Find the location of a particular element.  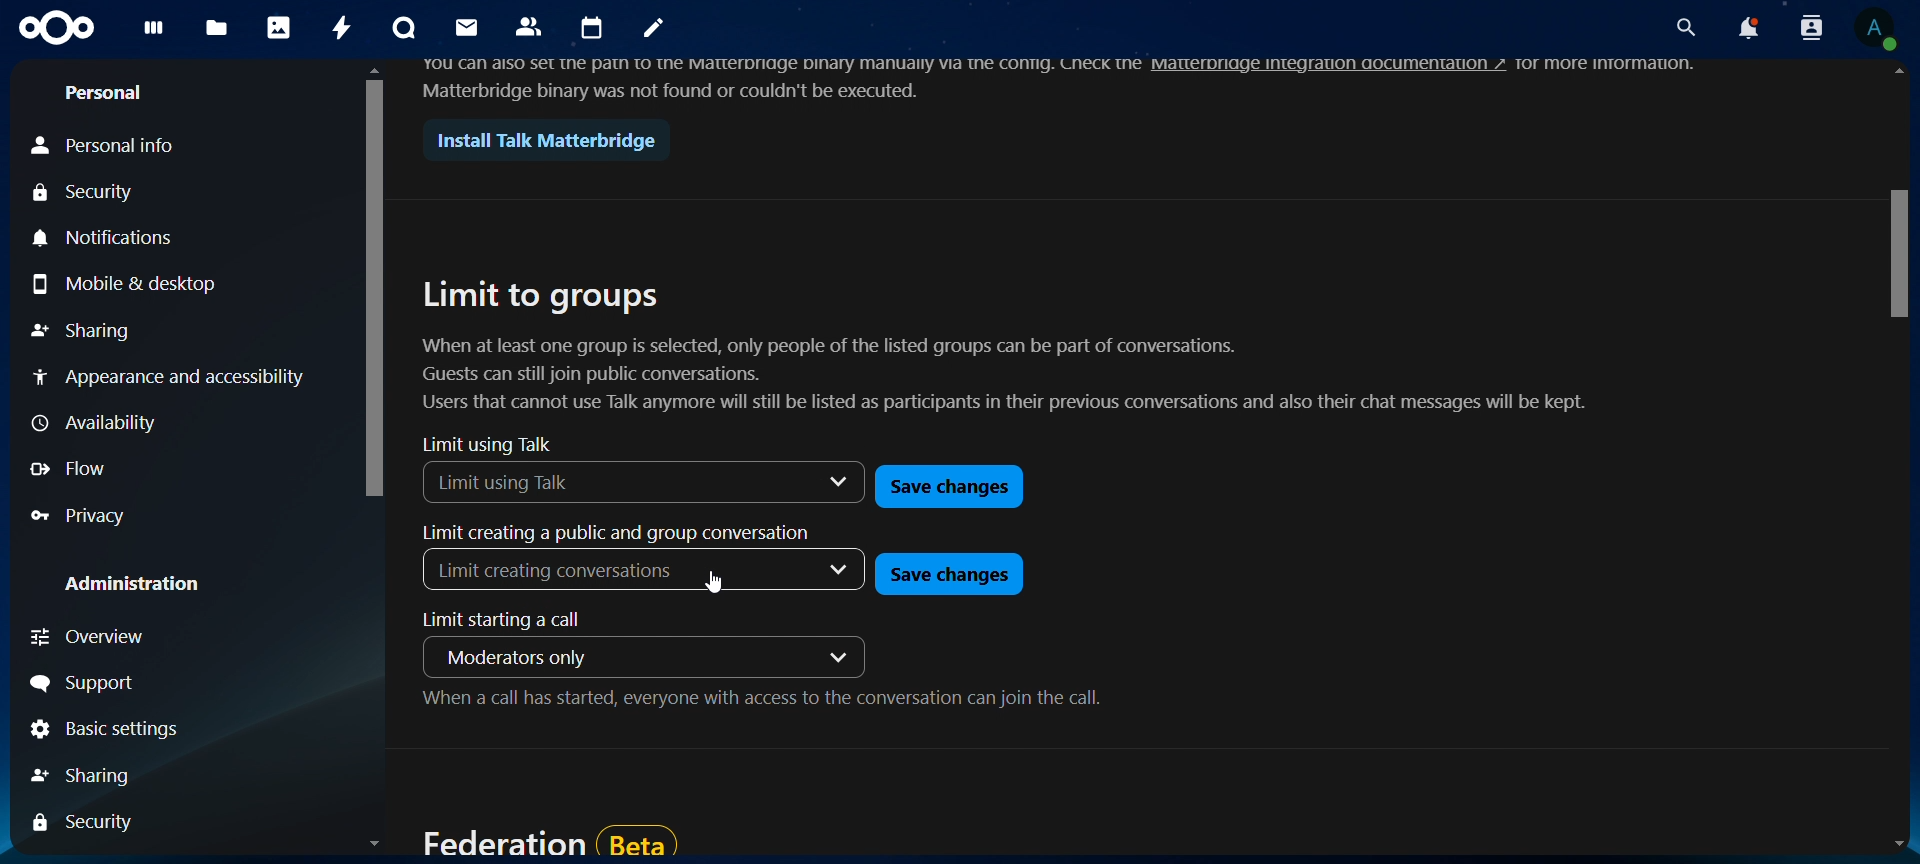

save changes is located at coordinates (948, 573).